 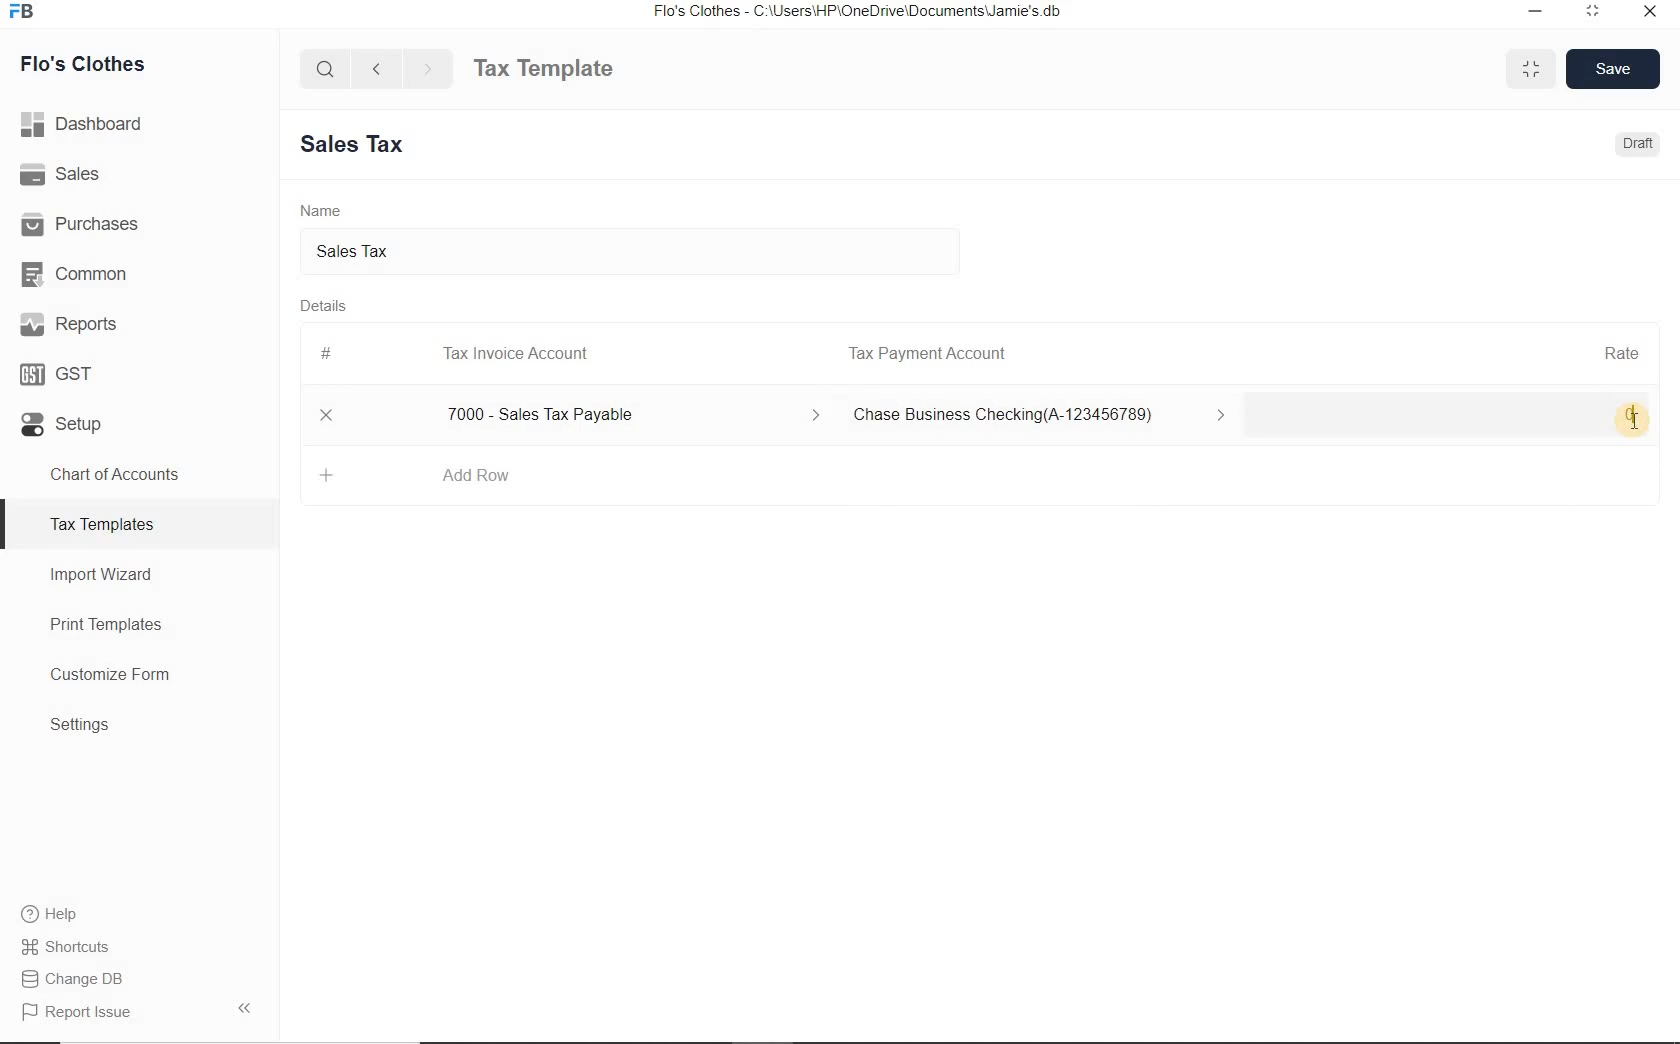 I want to click on Close, so click(x=327, y=415).